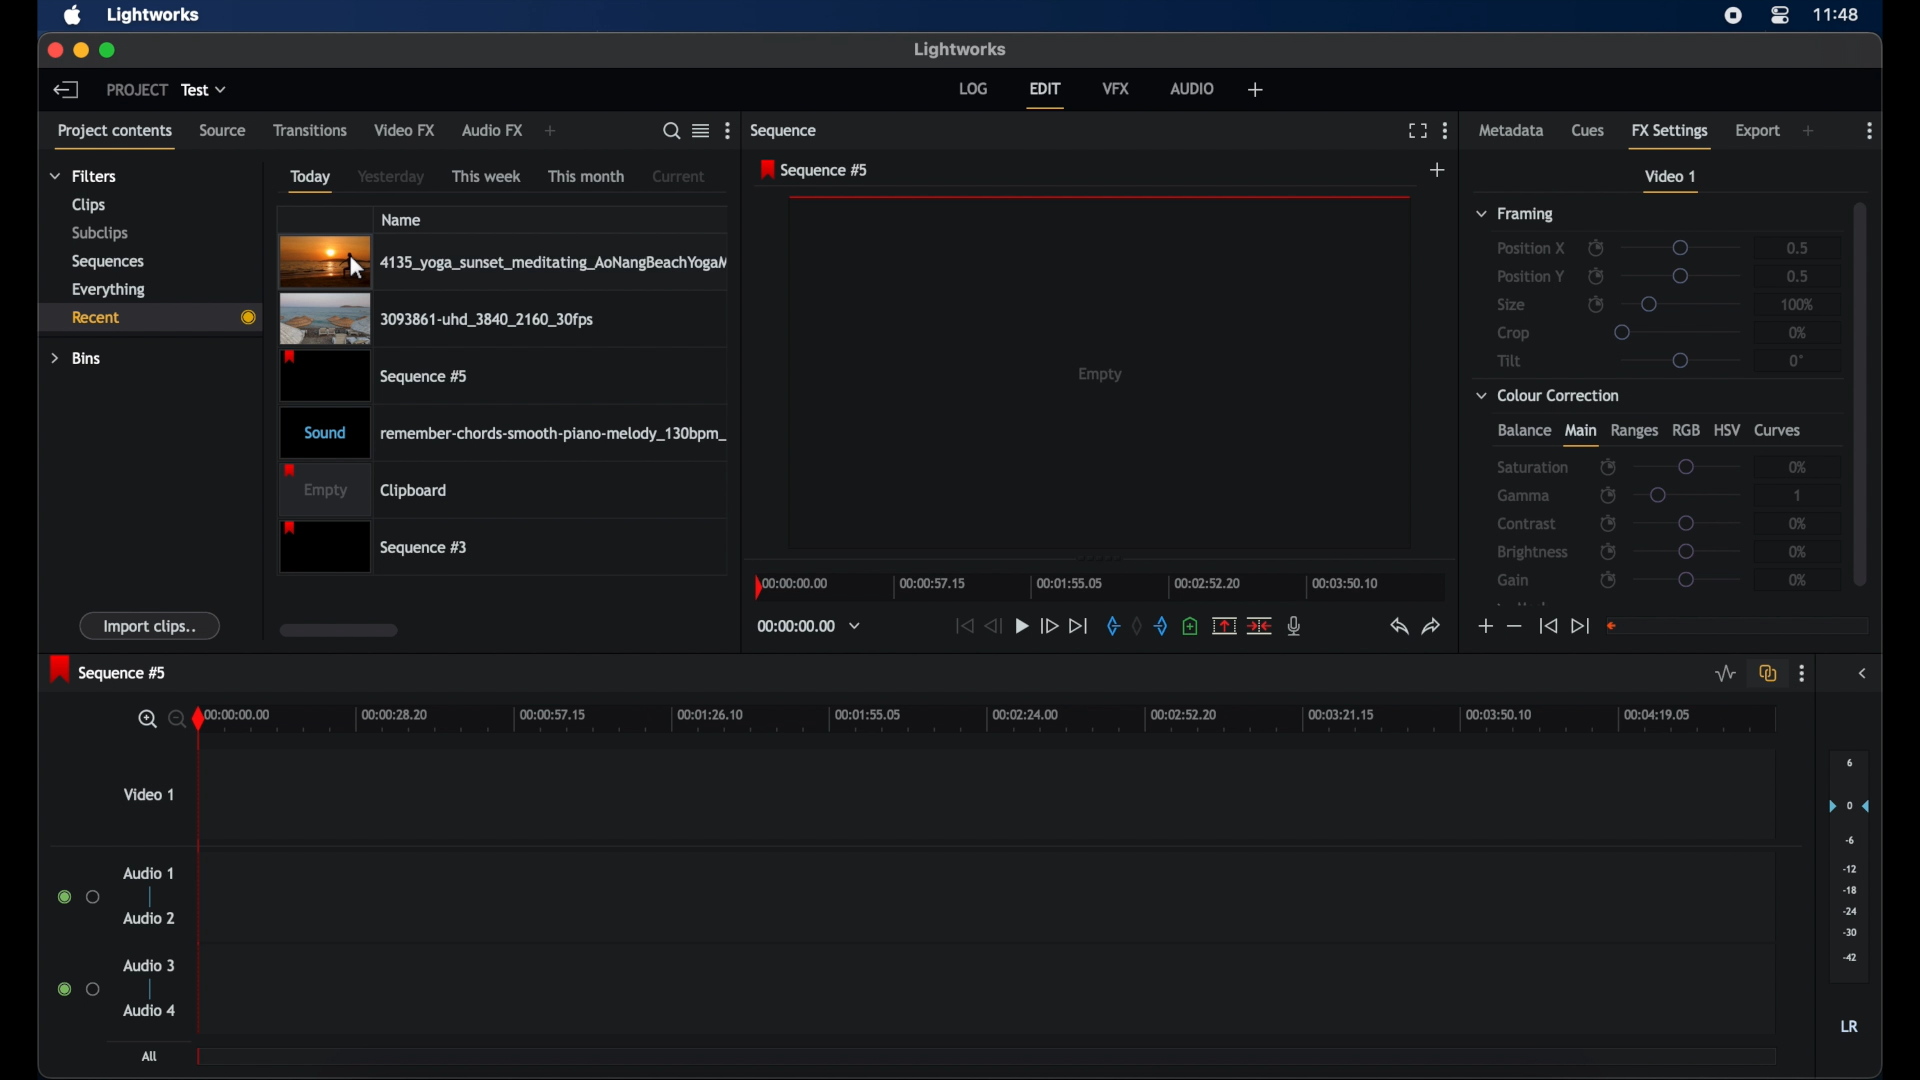  Describe the element at coordinates (1810, 131) in the screenshot. I see `add` at that location.